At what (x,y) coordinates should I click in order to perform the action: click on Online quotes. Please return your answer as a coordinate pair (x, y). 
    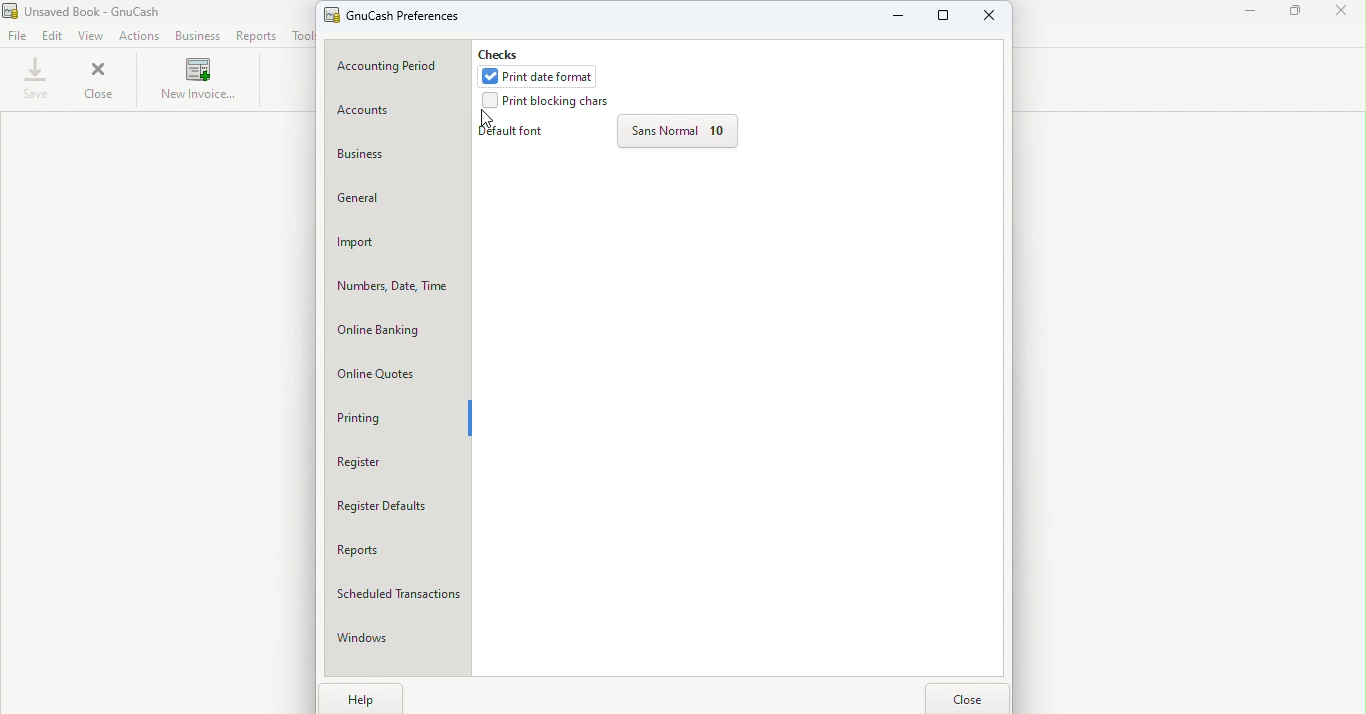
    Looking at the image, I should click on (400, 375).